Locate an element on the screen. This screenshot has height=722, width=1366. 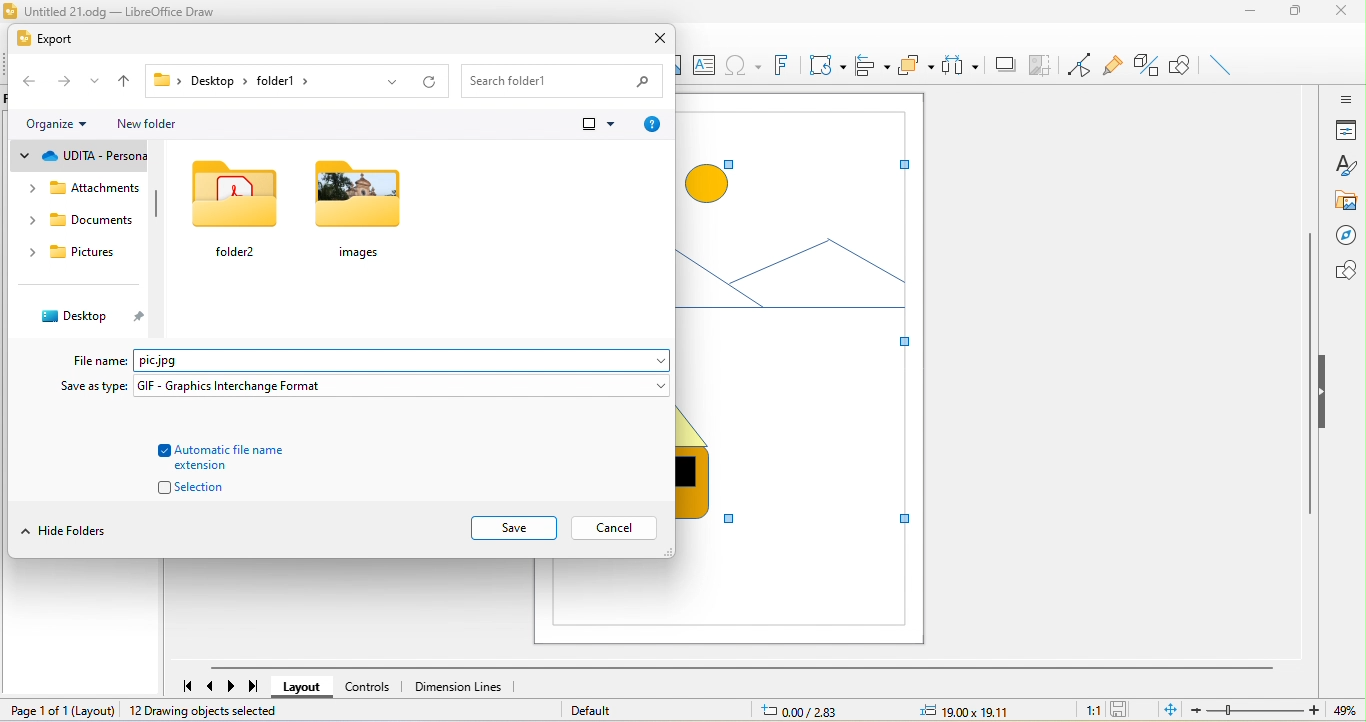
minimize is located at coordinates (1247, 15).